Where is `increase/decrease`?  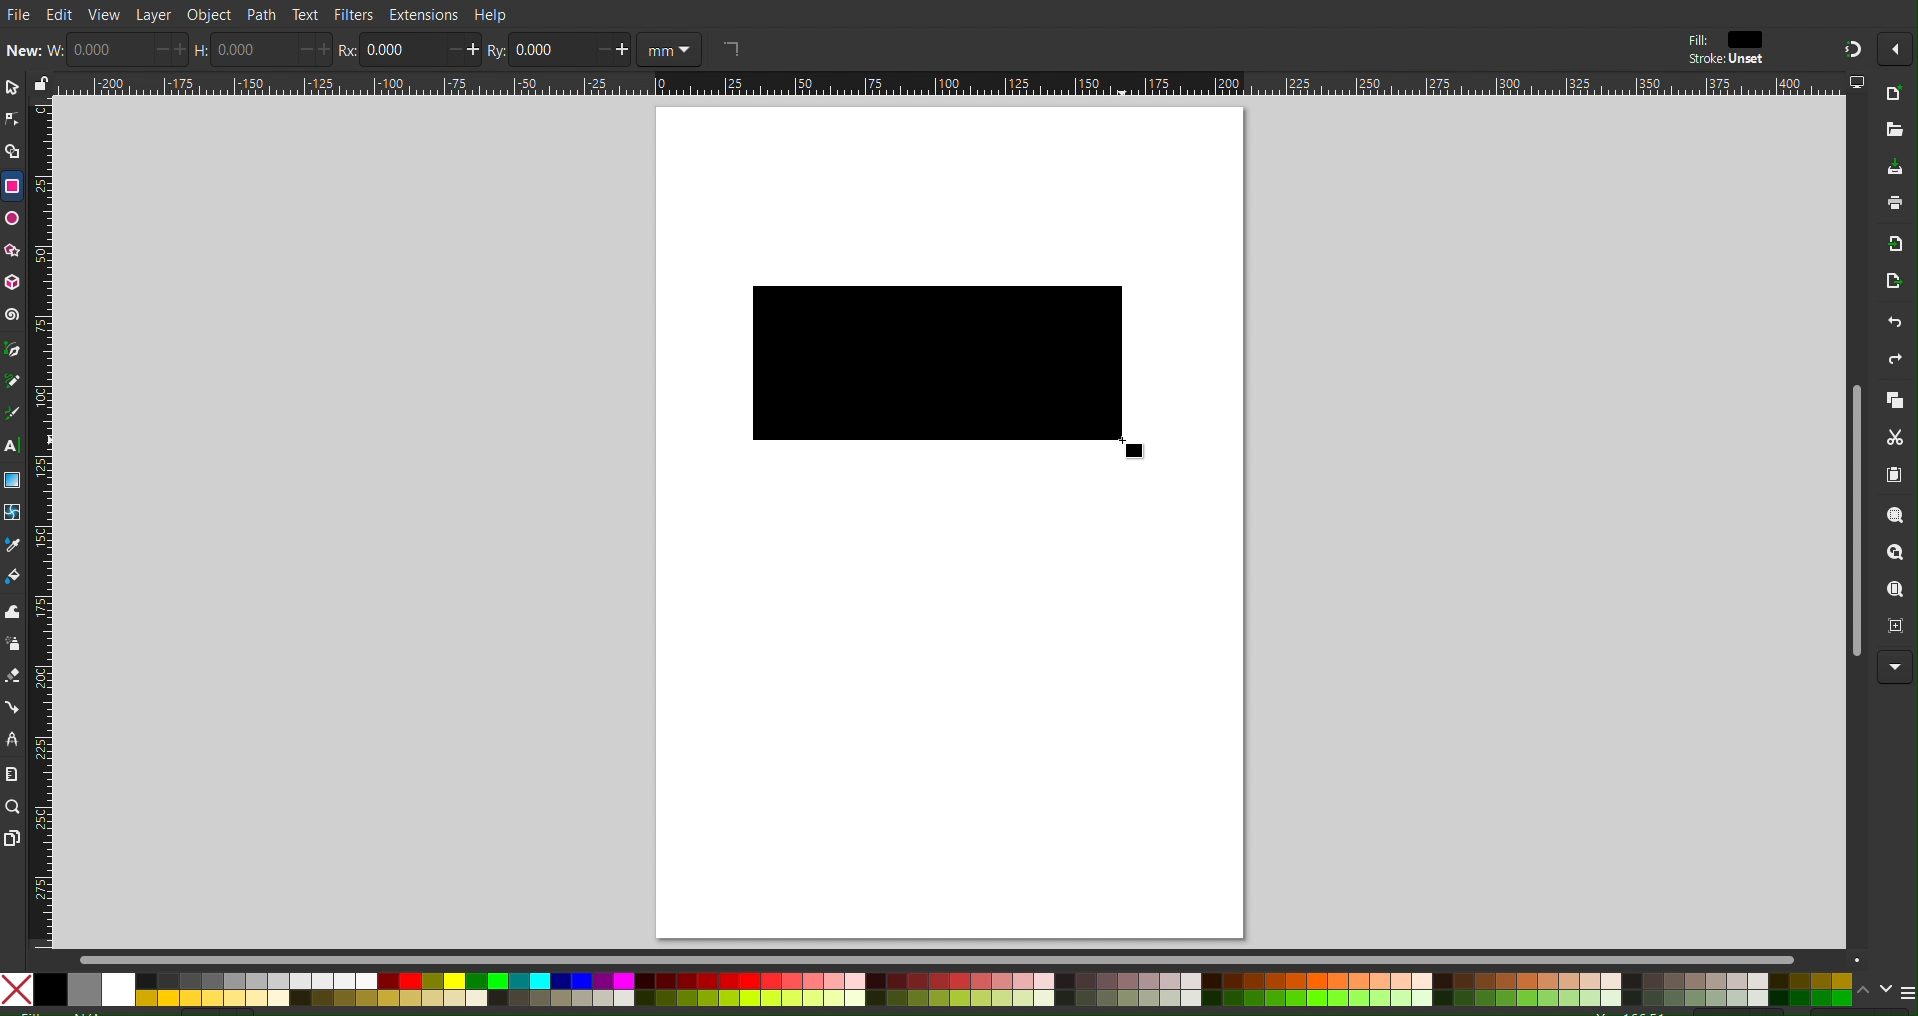 increase/decrease is located at coordinates (465, 49).